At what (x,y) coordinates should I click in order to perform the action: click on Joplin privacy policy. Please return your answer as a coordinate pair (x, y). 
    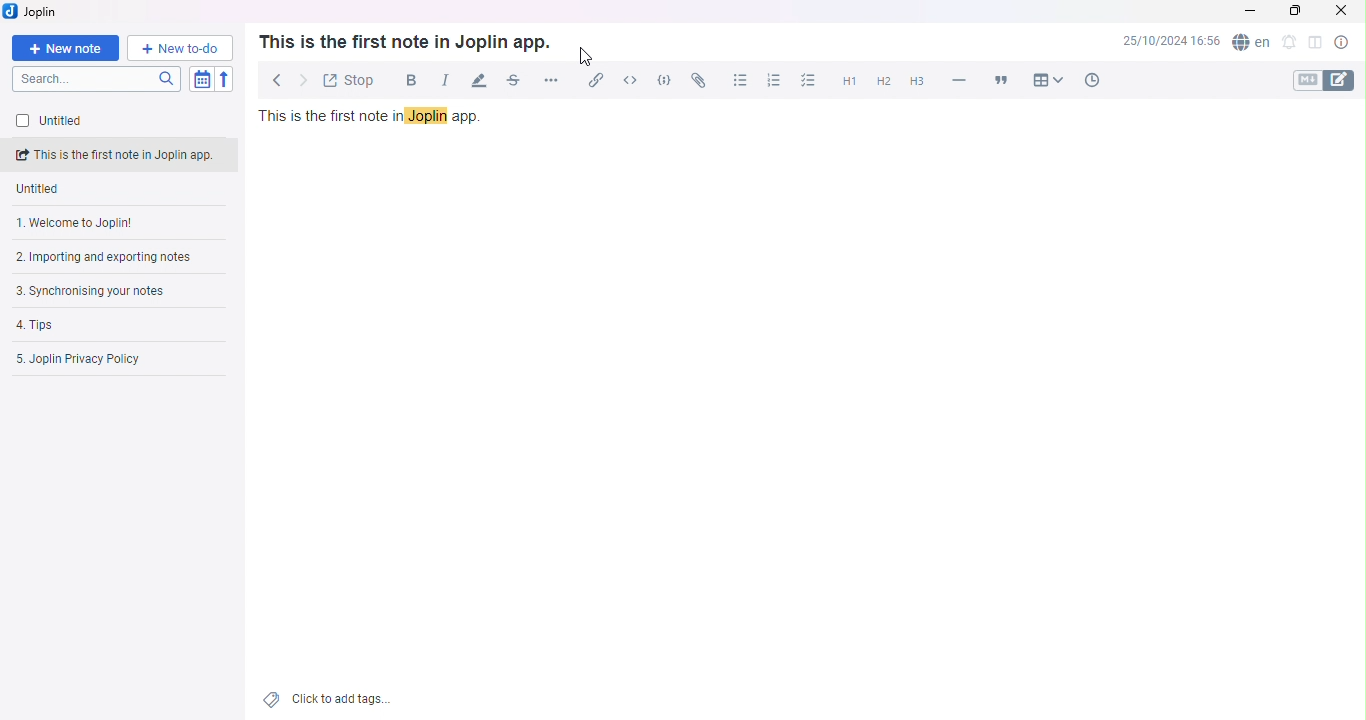
    Looking at the image, I should click on (109, 359).